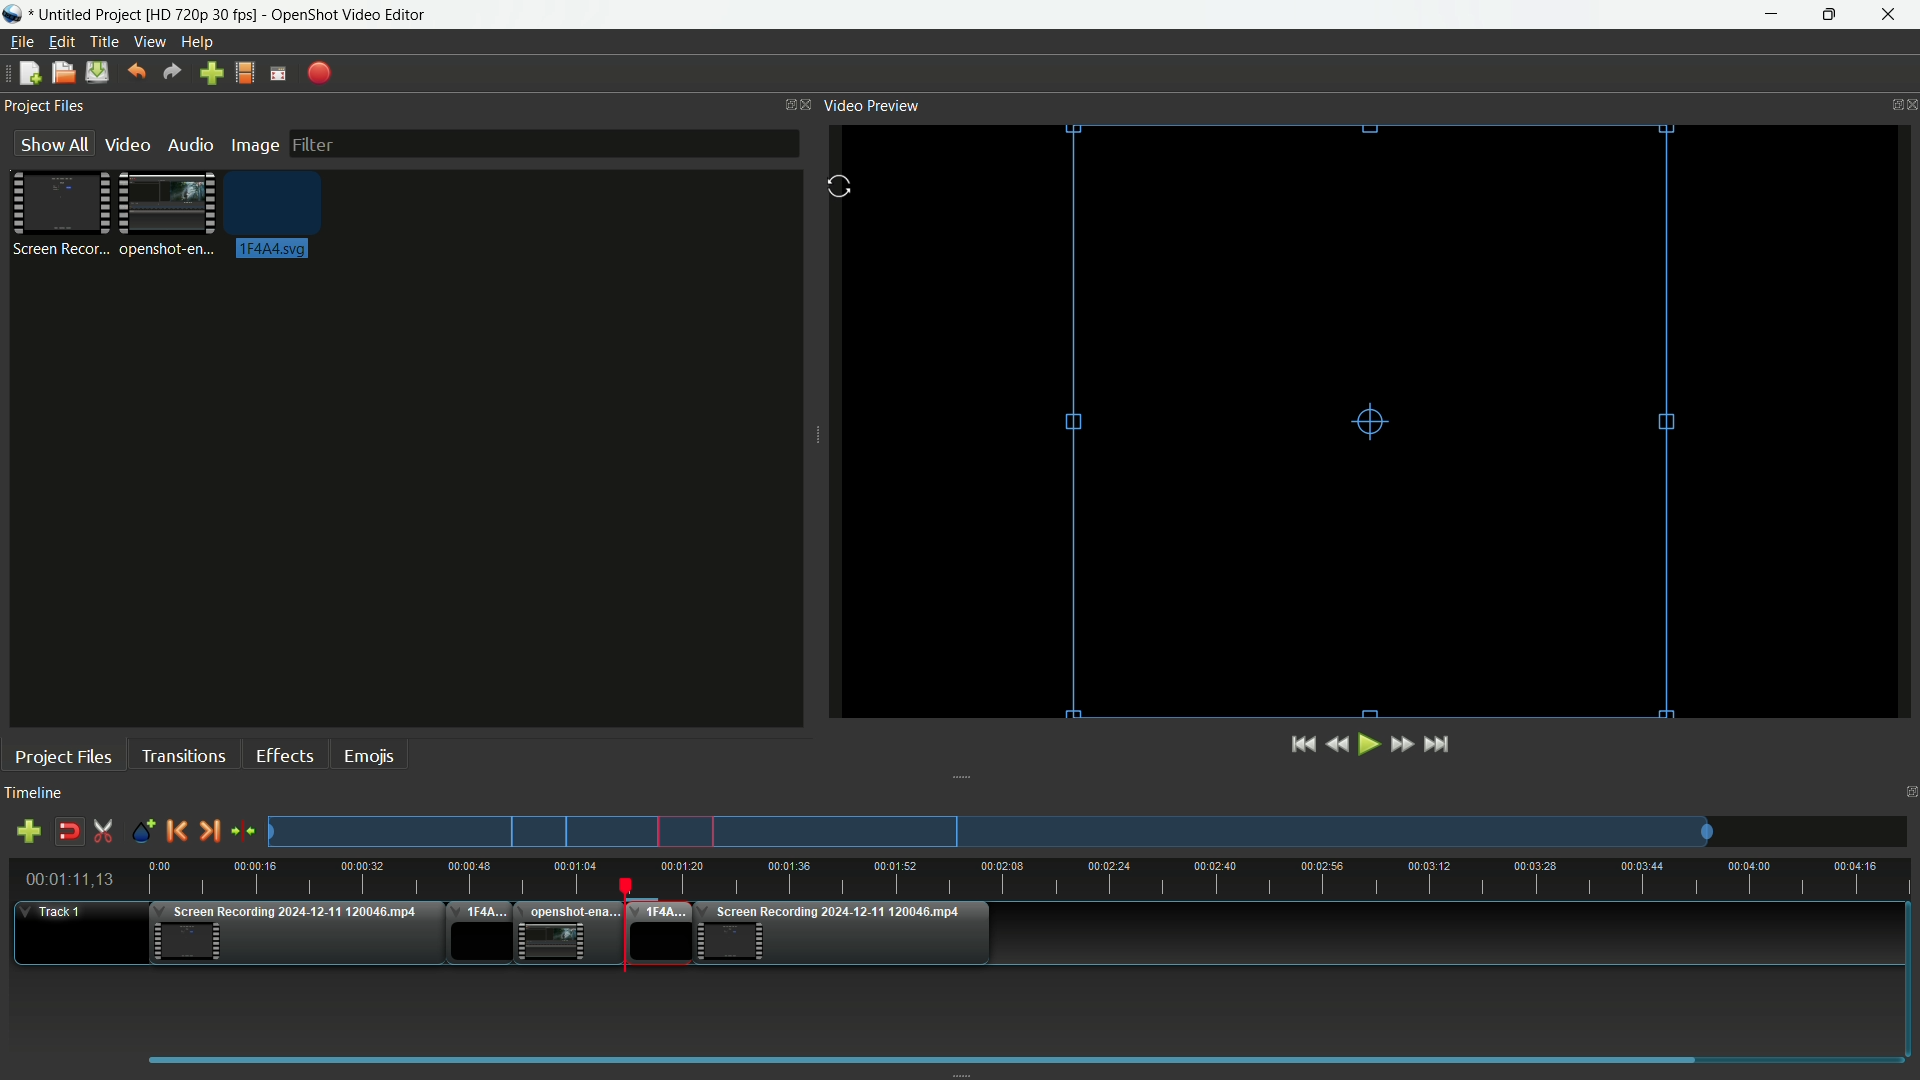  Describe the element at coordinates (89, 15) in the screenshot. I see `Project name` at that location.